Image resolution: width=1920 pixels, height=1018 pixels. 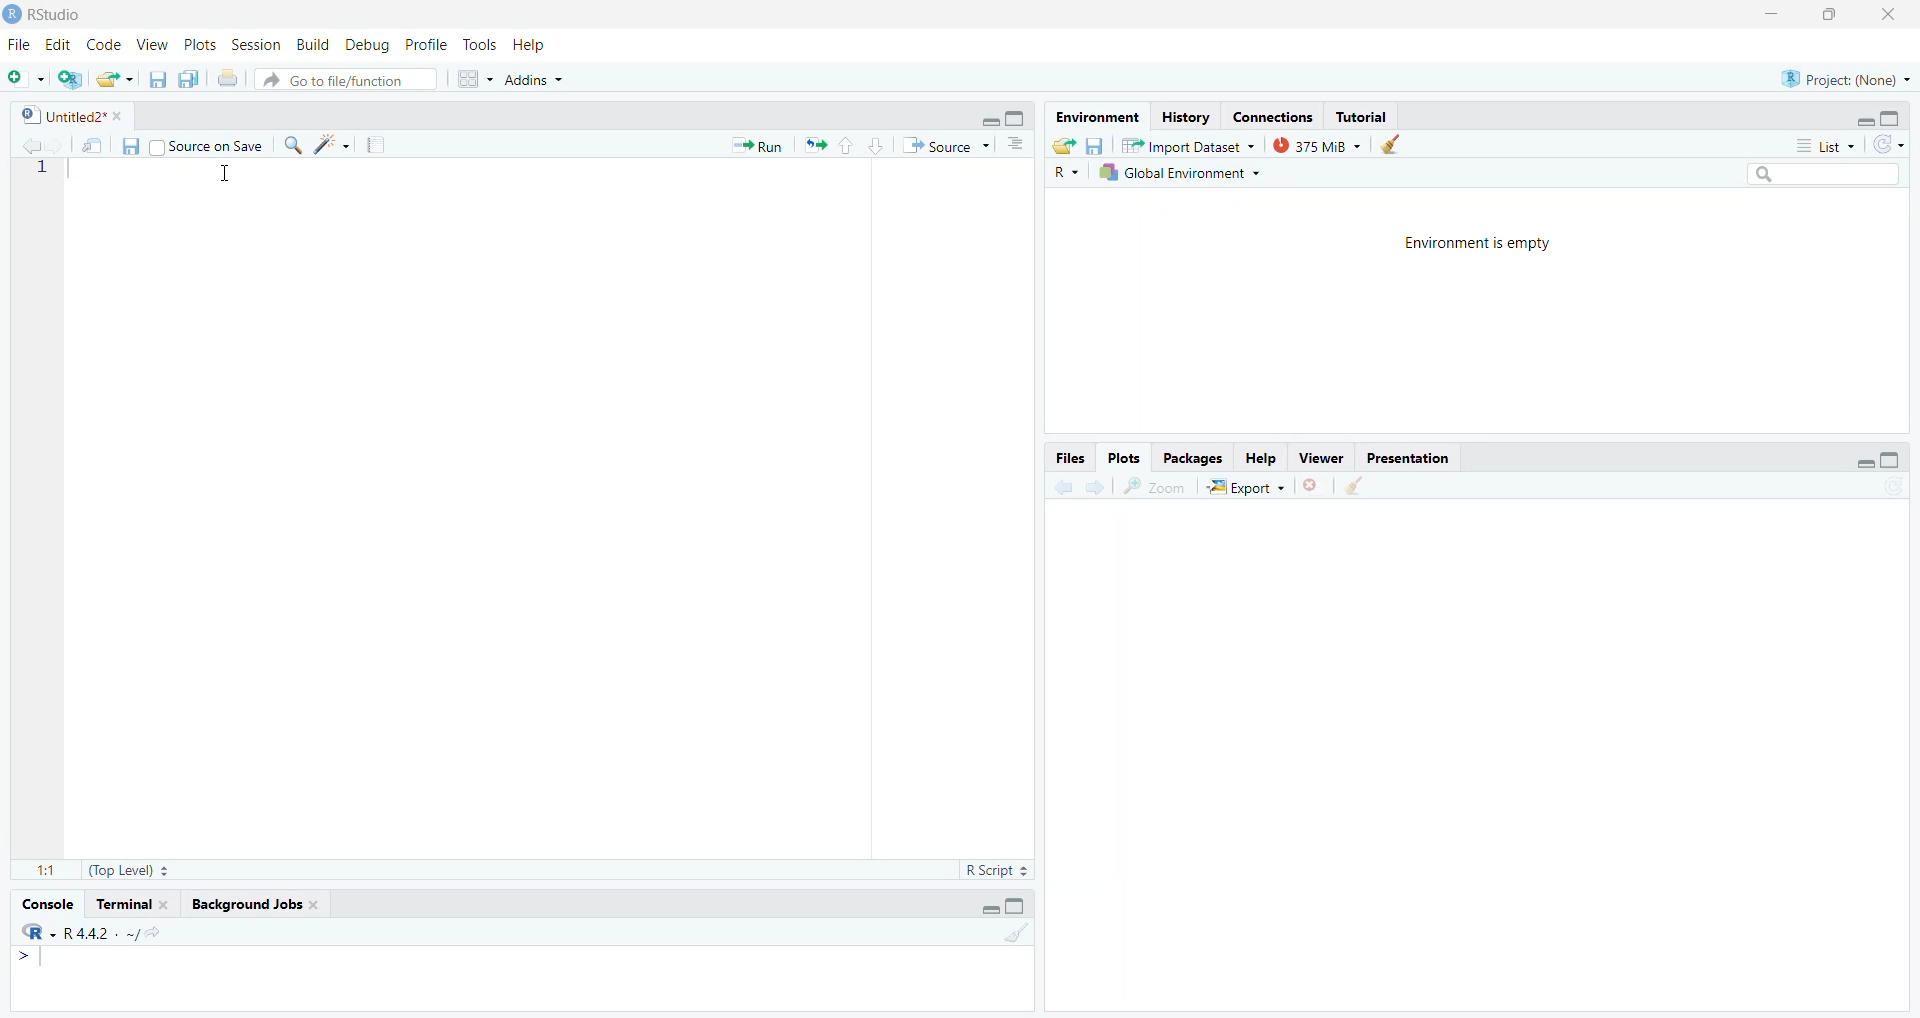 I want to click on cursor, so click(x=224, y=174).